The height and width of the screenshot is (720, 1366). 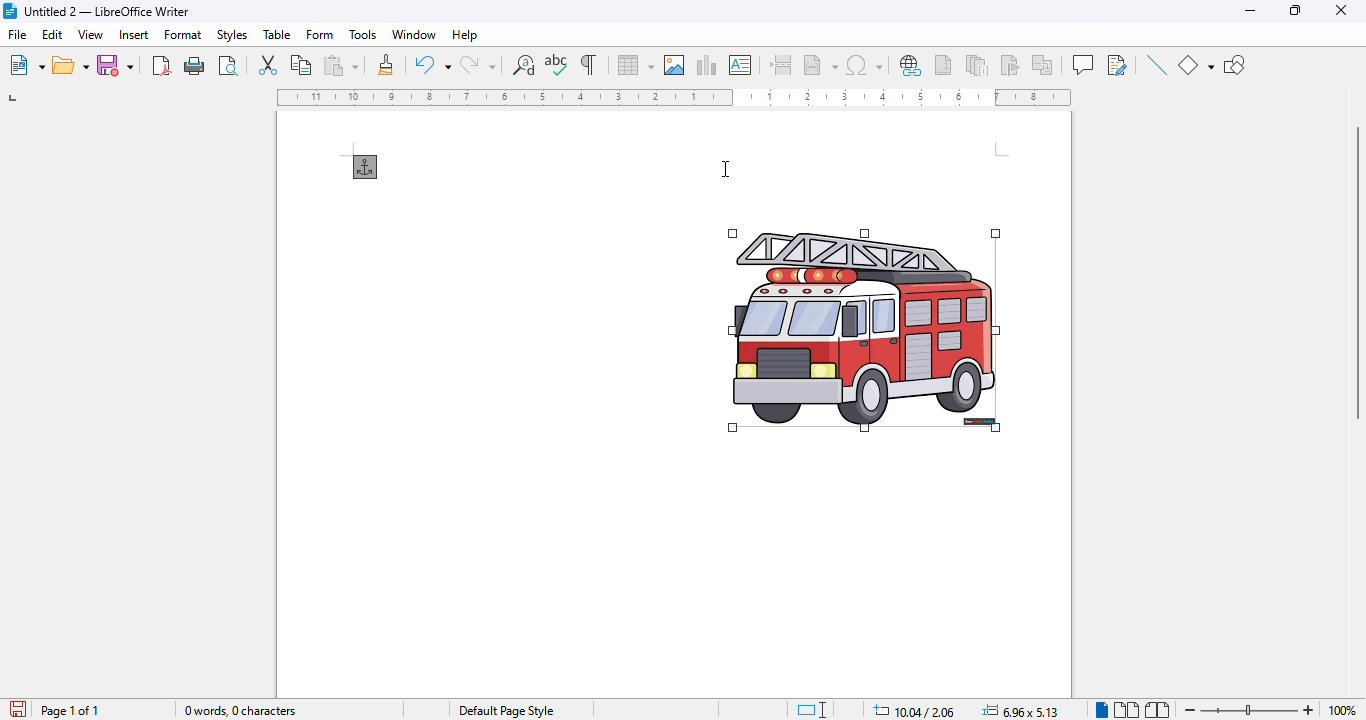 What do you see at coordinates (18, 33) in the screenshot?
I see `file` at bounding box center [18, 33].